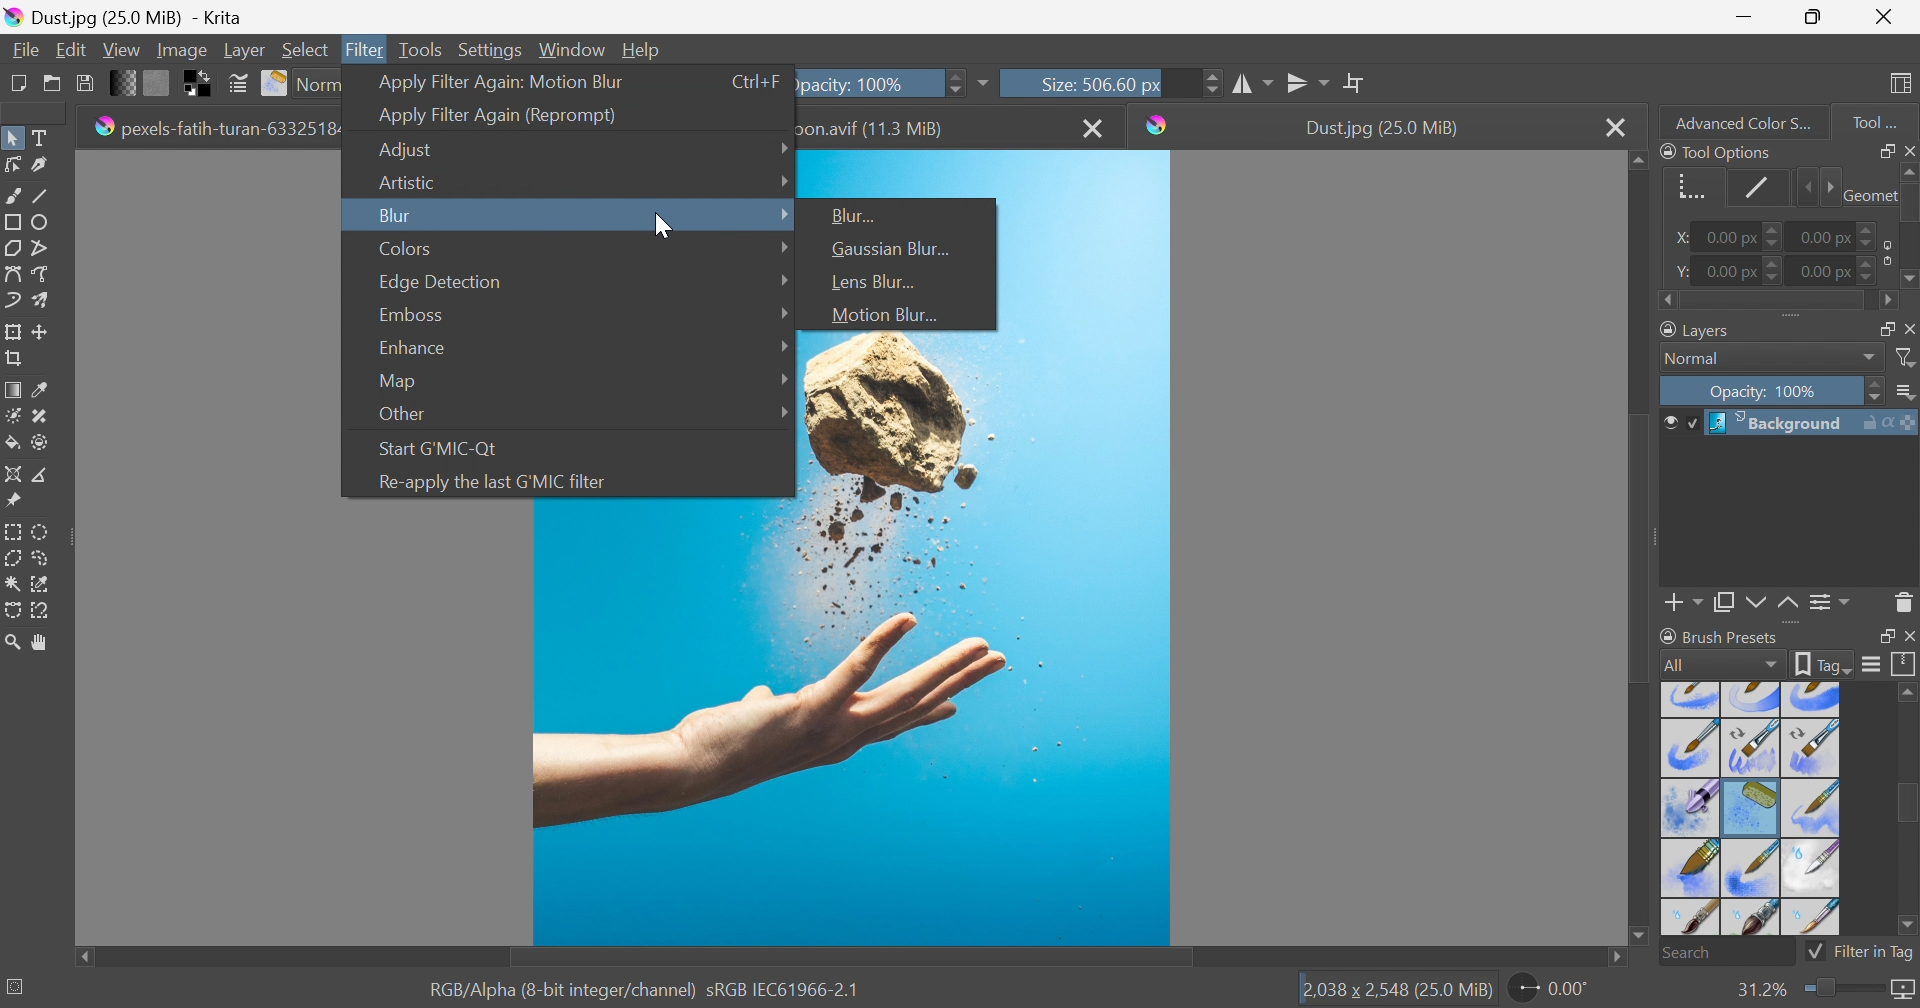  I want to click on Apply filter again: Motion blur, so click(501, 80).